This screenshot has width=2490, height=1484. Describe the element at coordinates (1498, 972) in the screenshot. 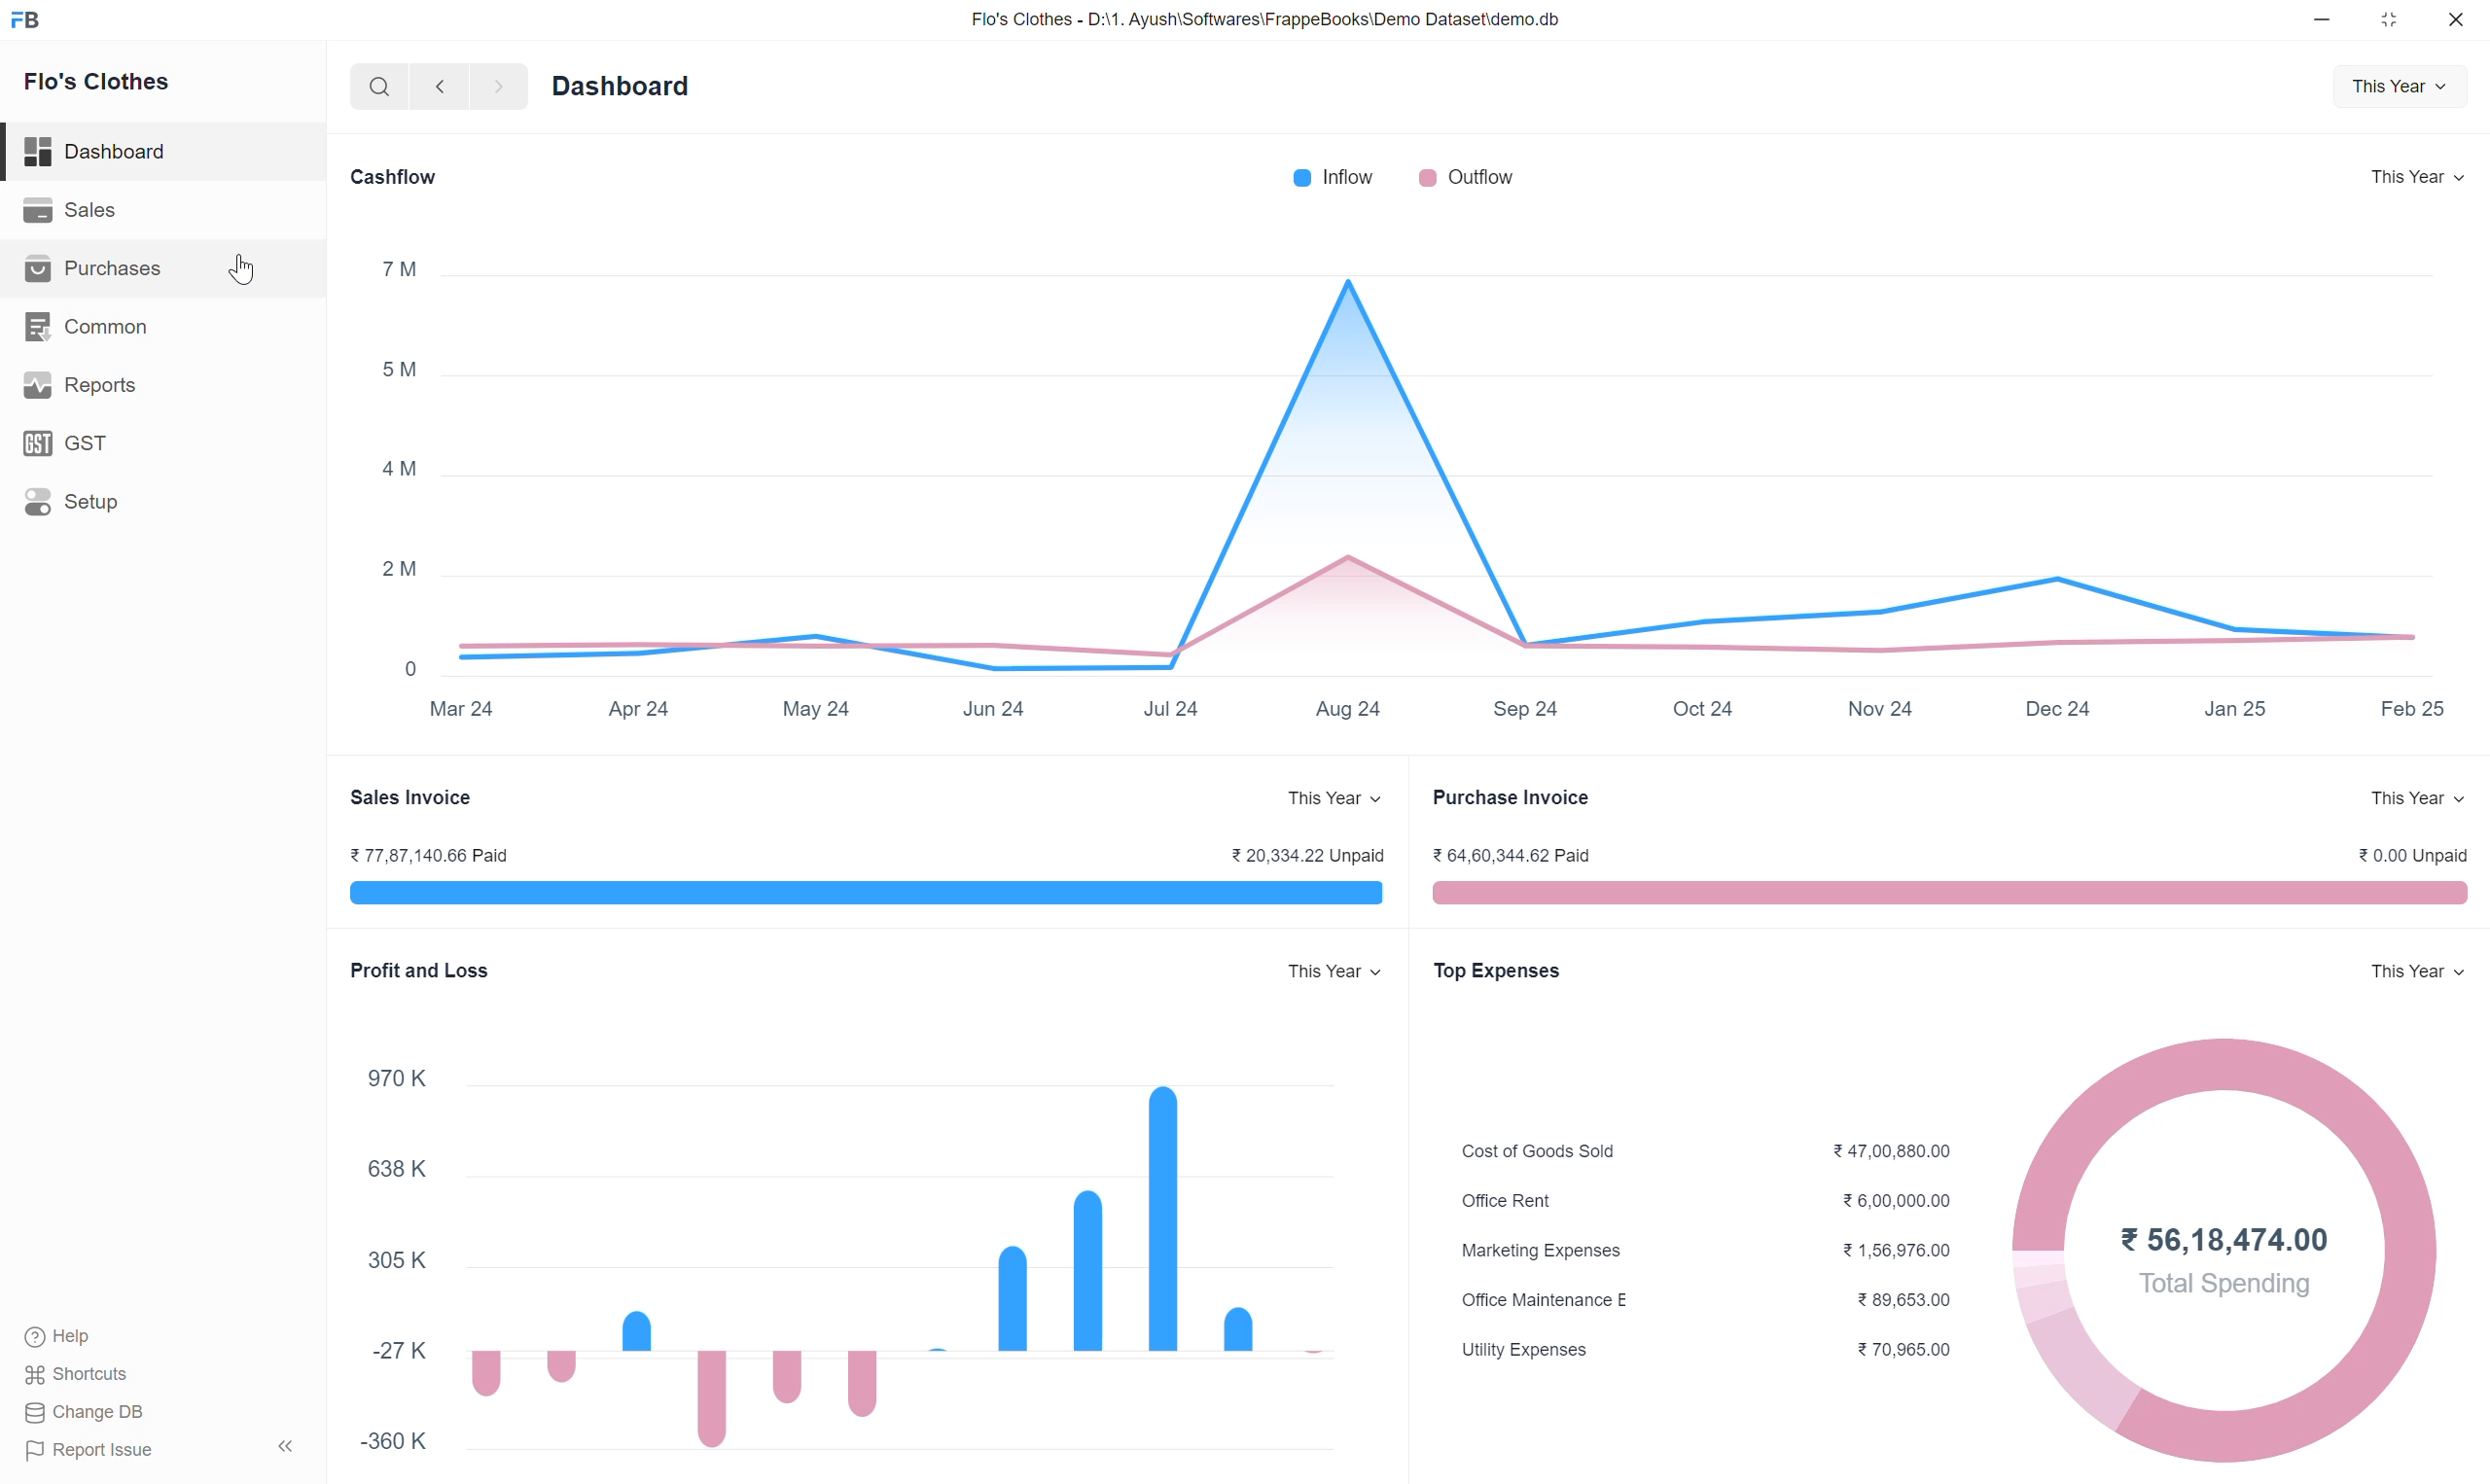

I see `Top Expenses` at that location.